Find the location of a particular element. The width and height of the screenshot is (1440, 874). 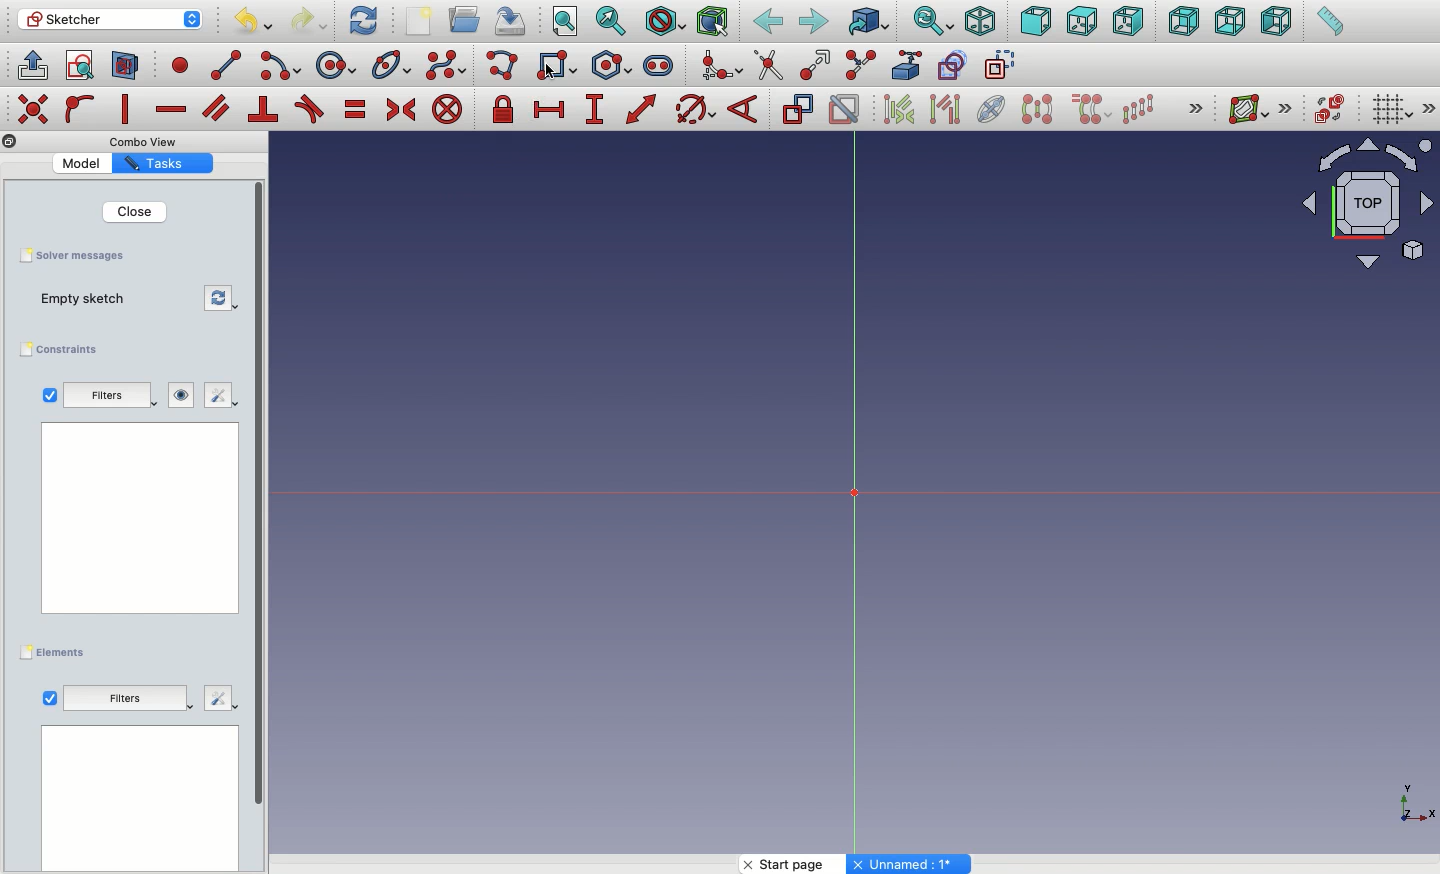

Toggle grid is located at coordinates (1390, 108).